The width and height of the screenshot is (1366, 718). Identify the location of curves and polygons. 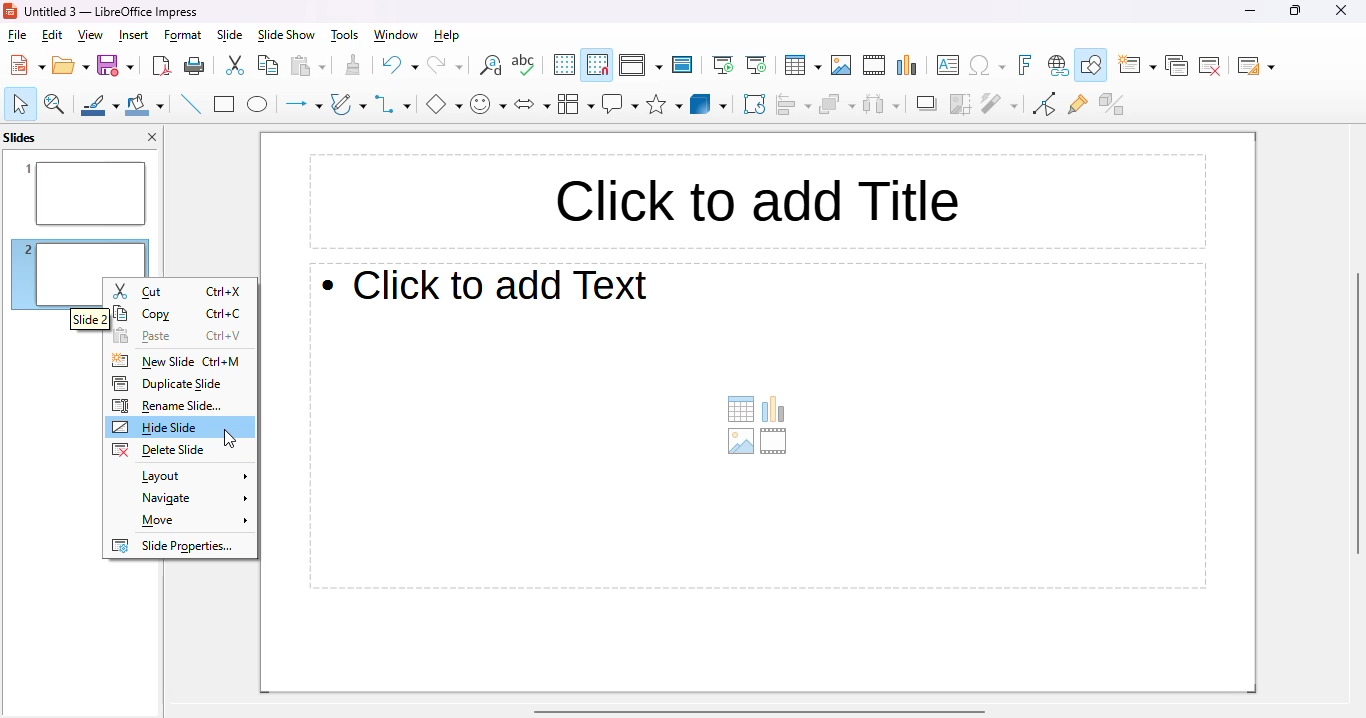
(348, 104).